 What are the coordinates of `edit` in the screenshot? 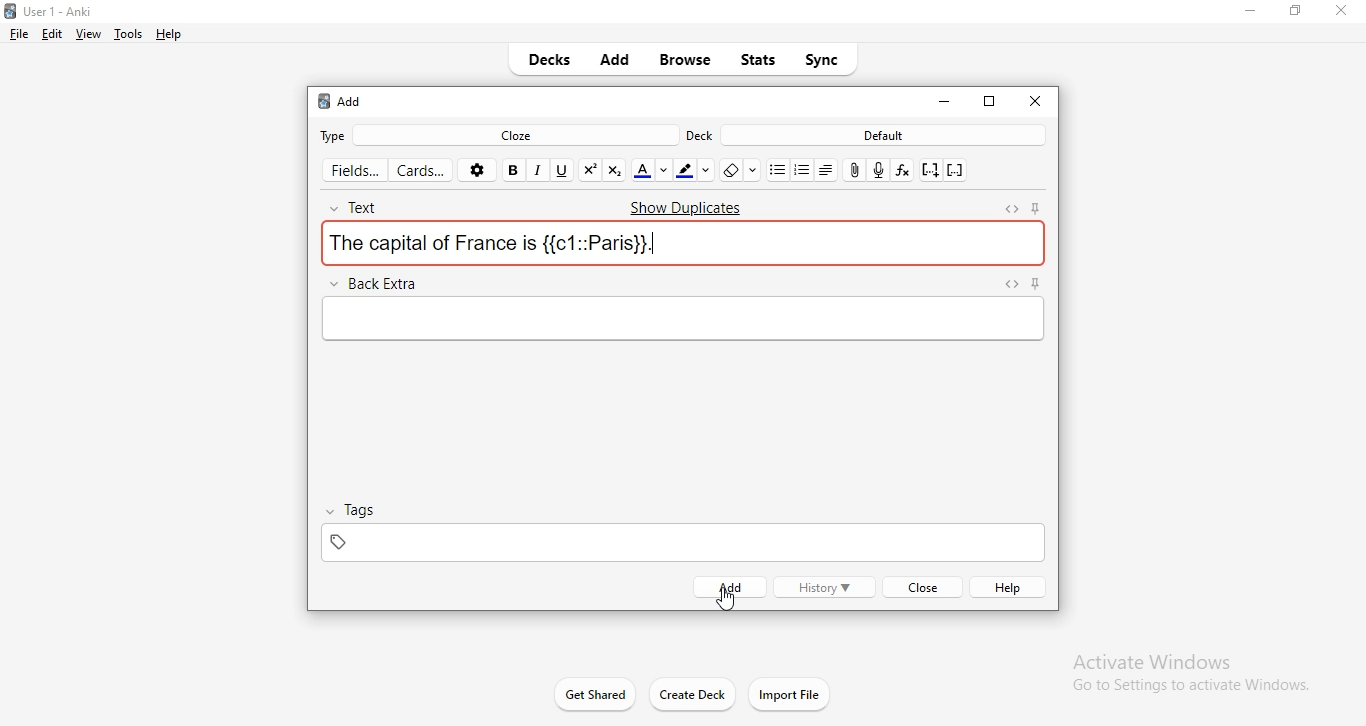 It's located at (51, 34).